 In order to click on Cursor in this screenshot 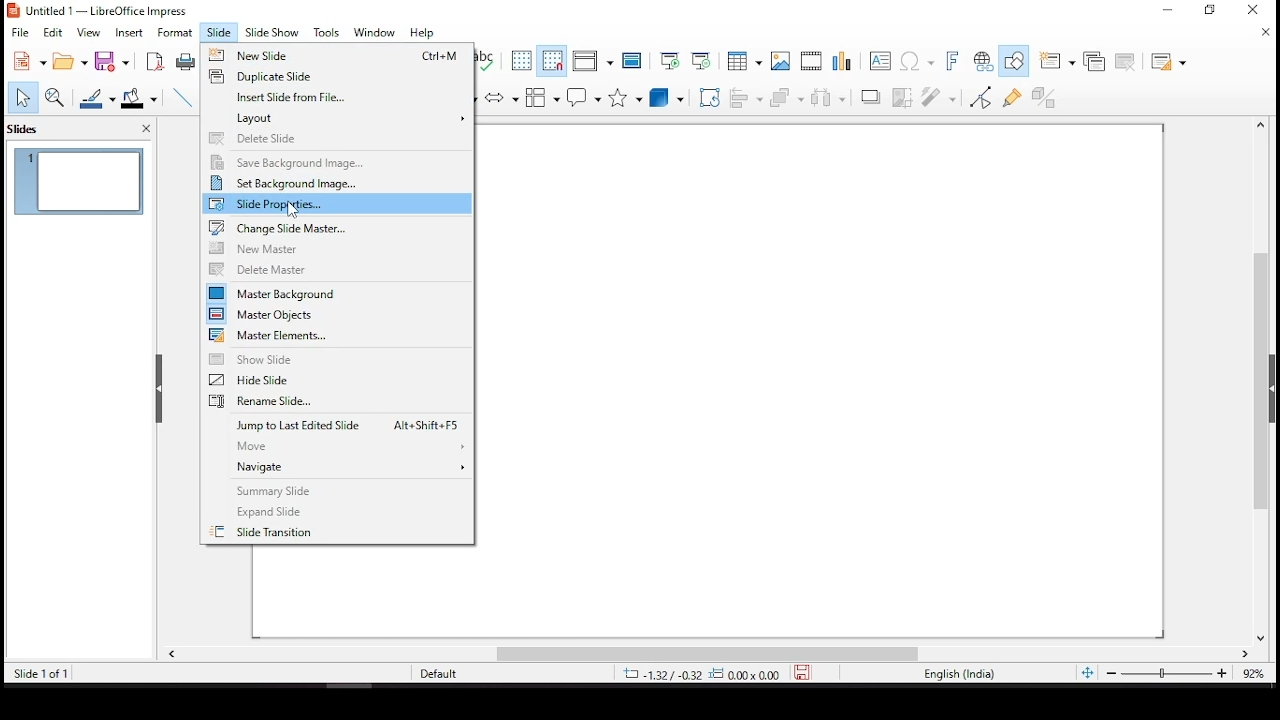, I will do `click(292, 210)`.